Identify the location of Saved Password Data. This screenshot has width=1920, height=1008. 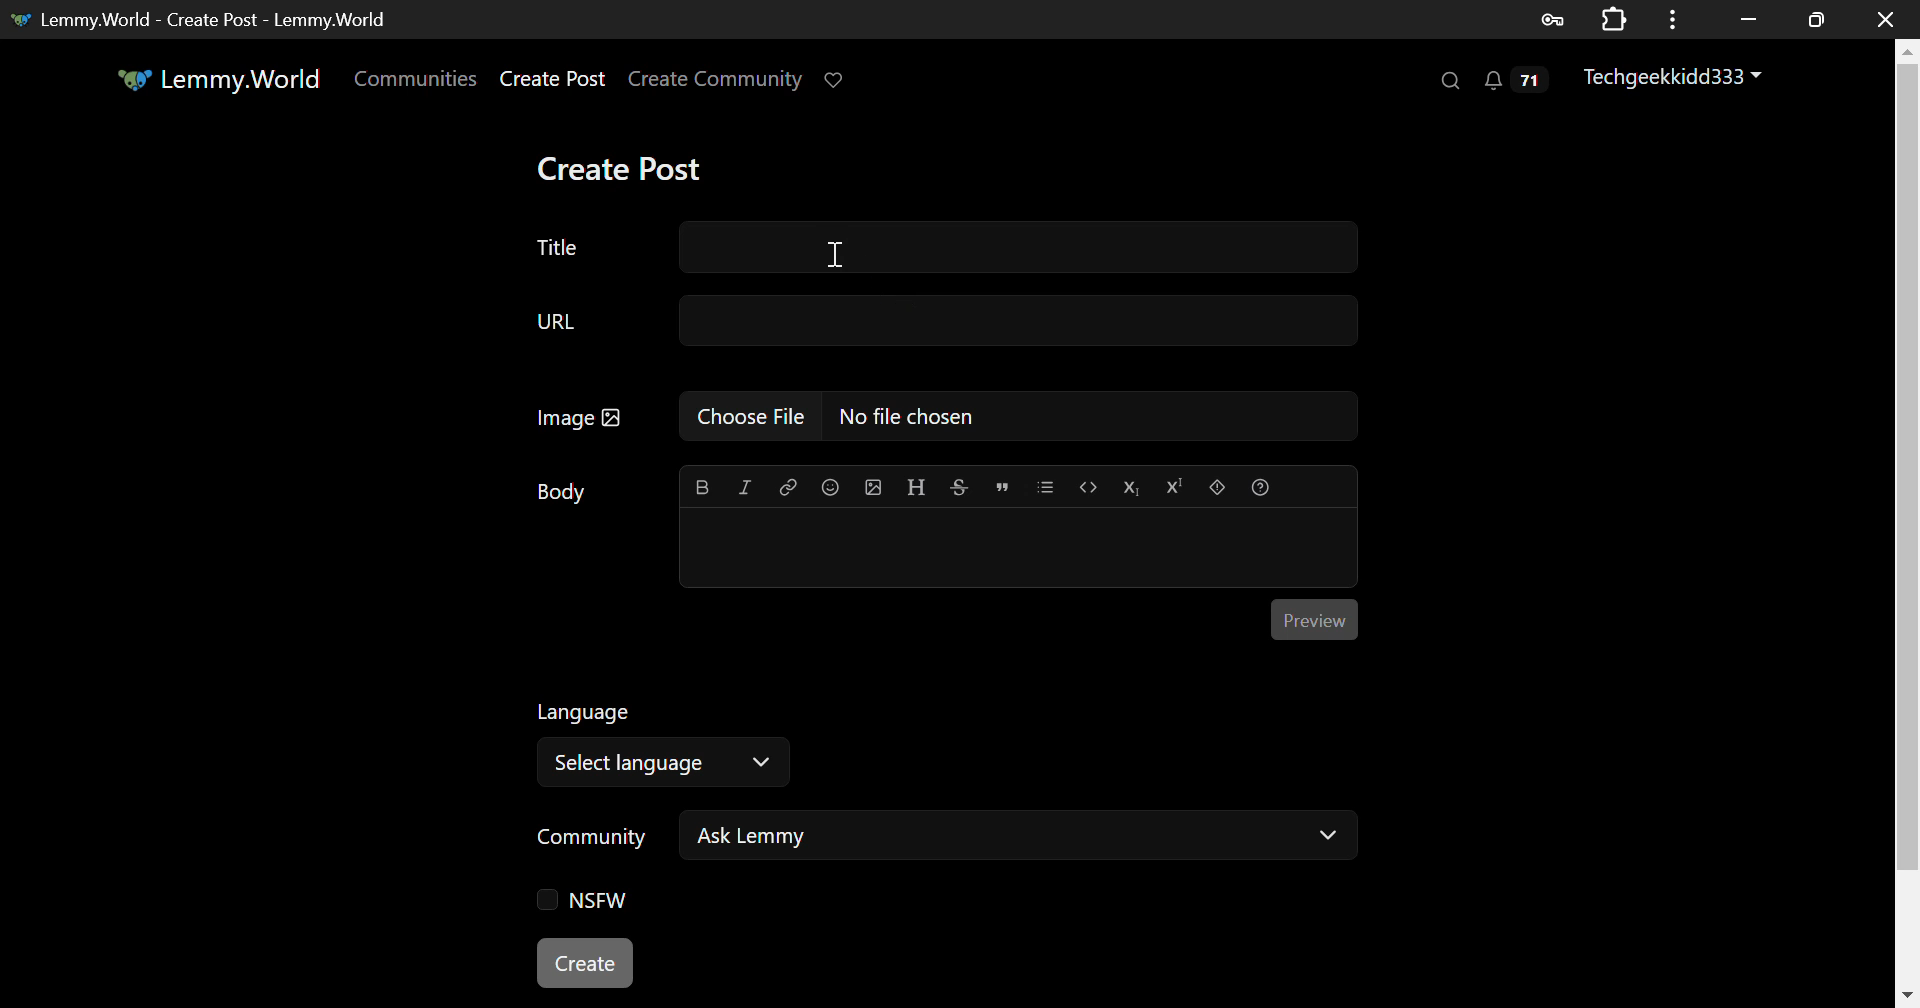
(1550, 20).